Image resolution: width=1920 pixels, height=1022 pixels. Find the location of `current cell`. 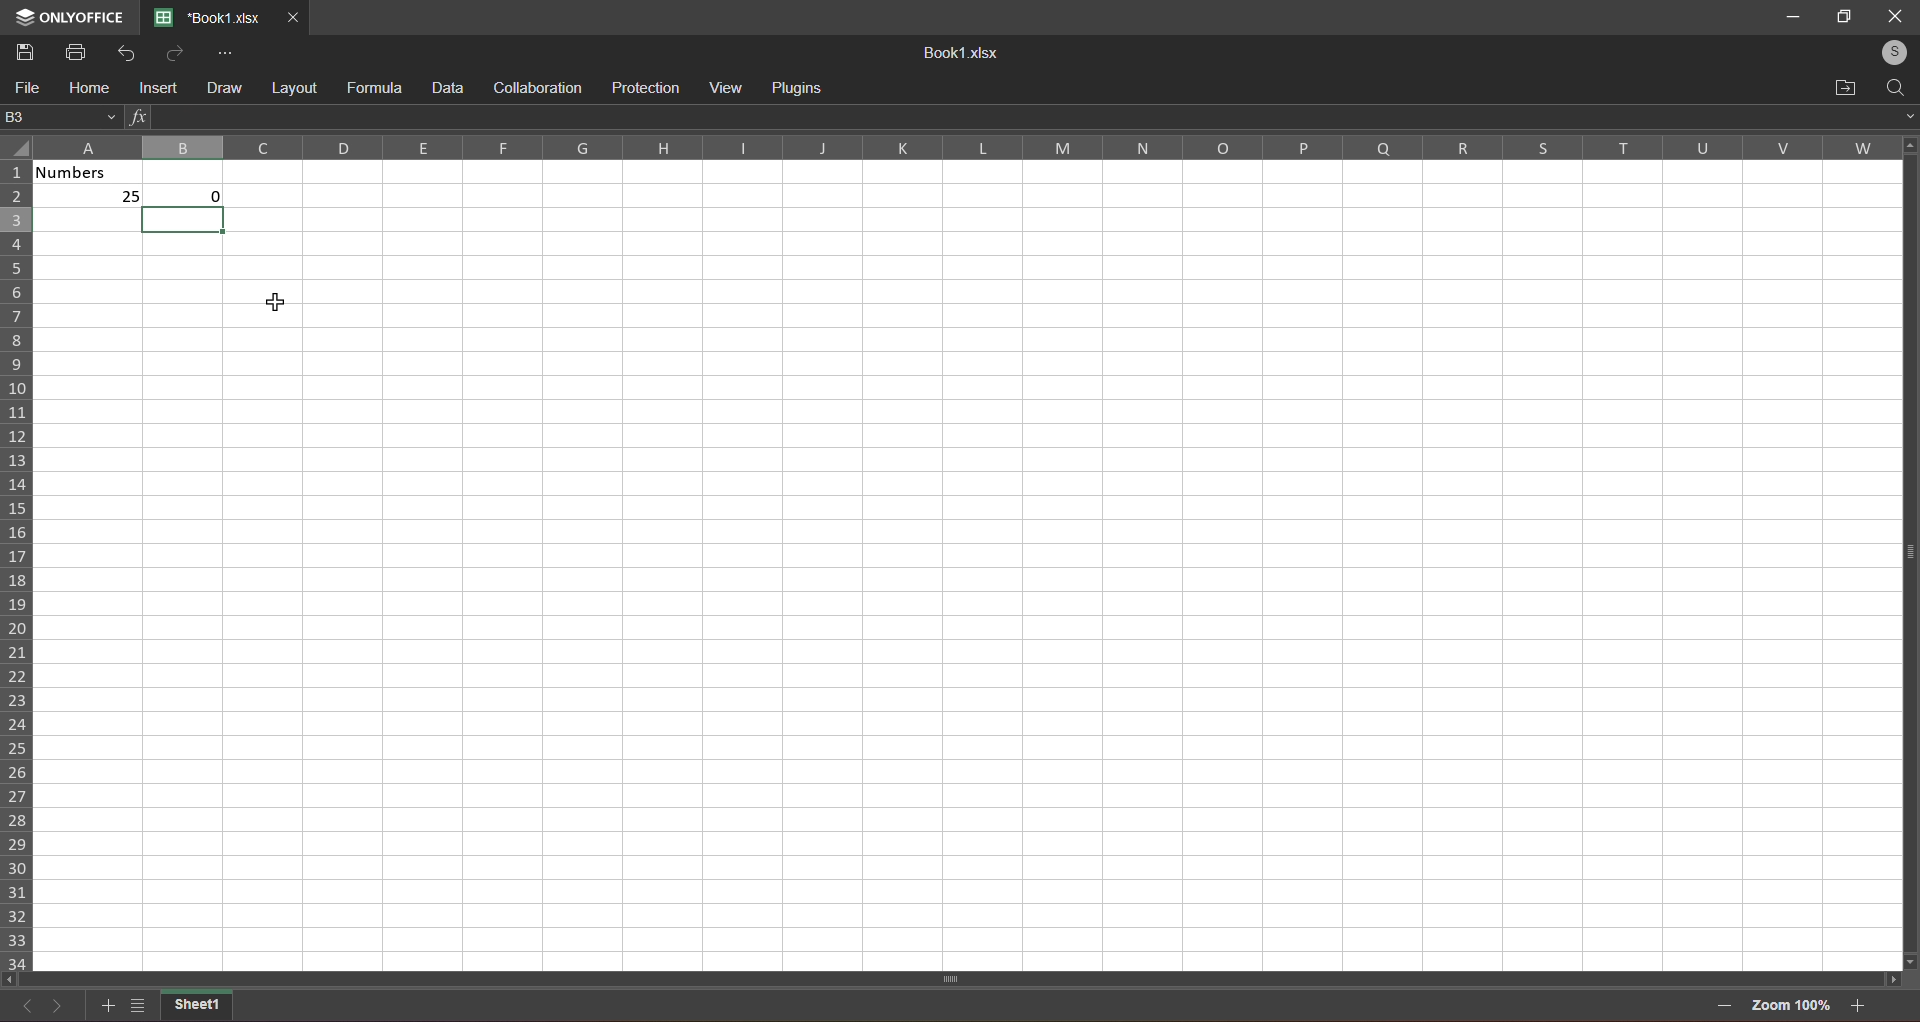

current cell is located at coordinates (60, 118).